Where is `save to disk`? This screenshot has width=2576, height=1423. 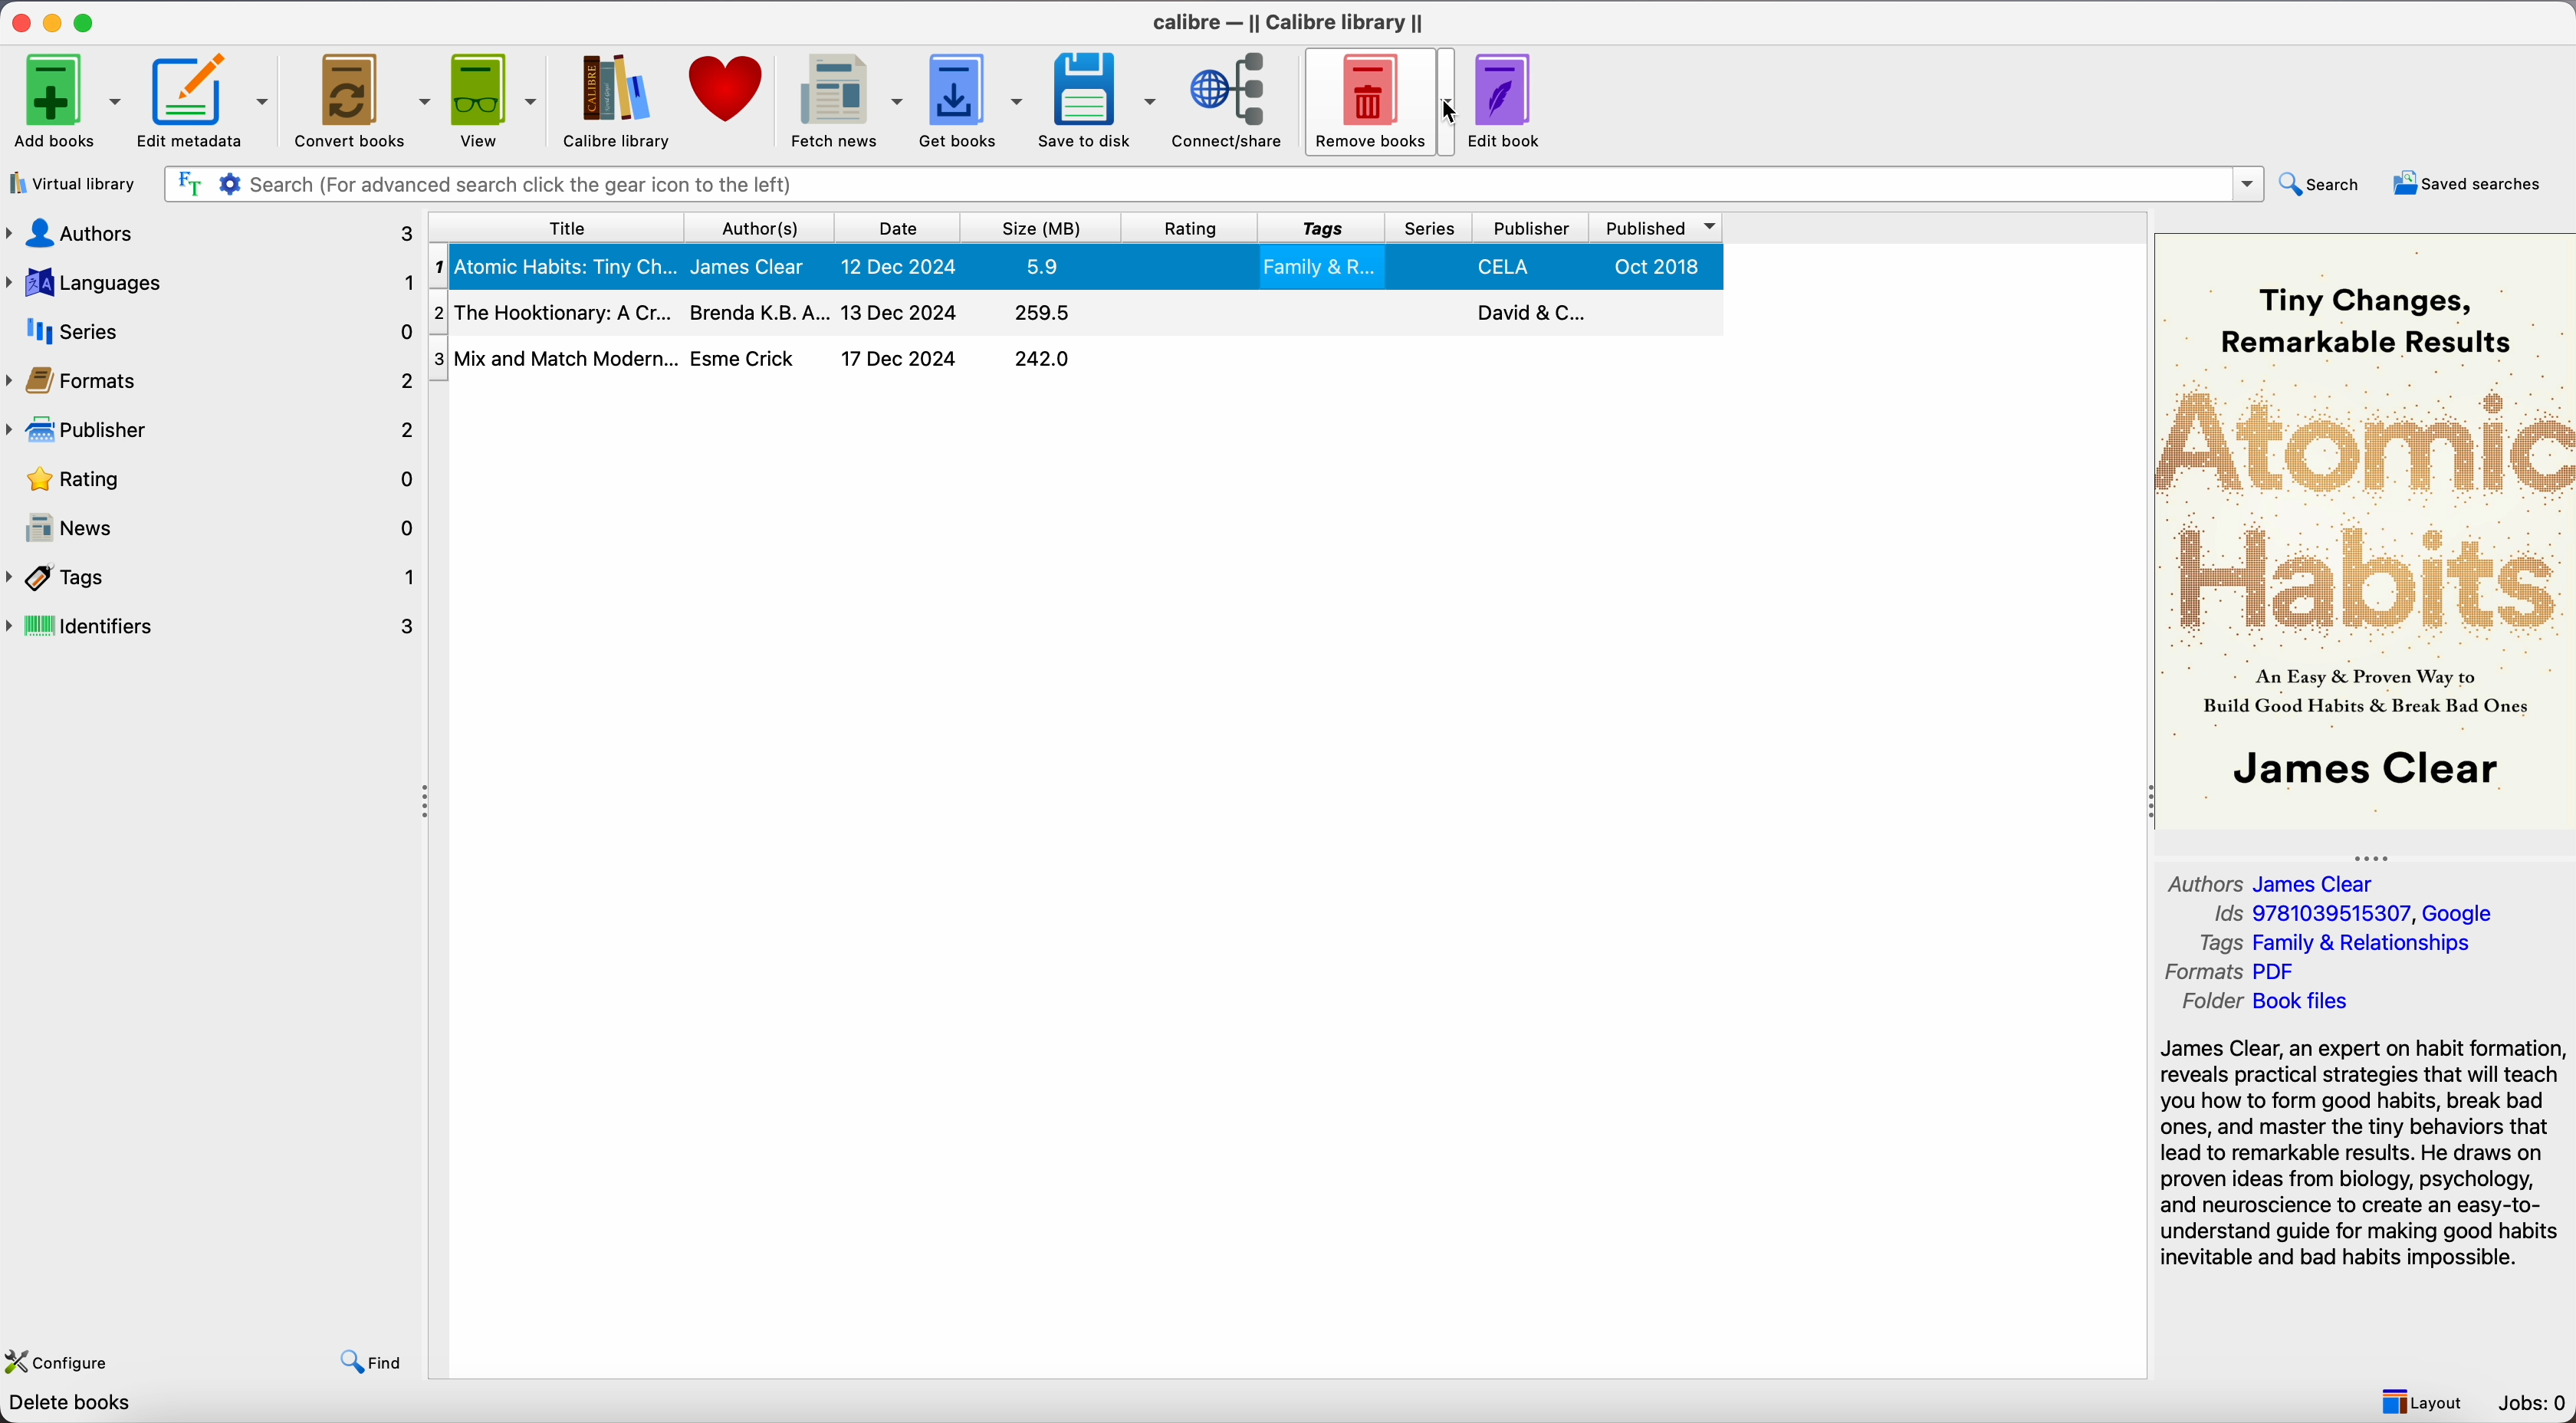
save to disk is located at coordinates (1101, 100).